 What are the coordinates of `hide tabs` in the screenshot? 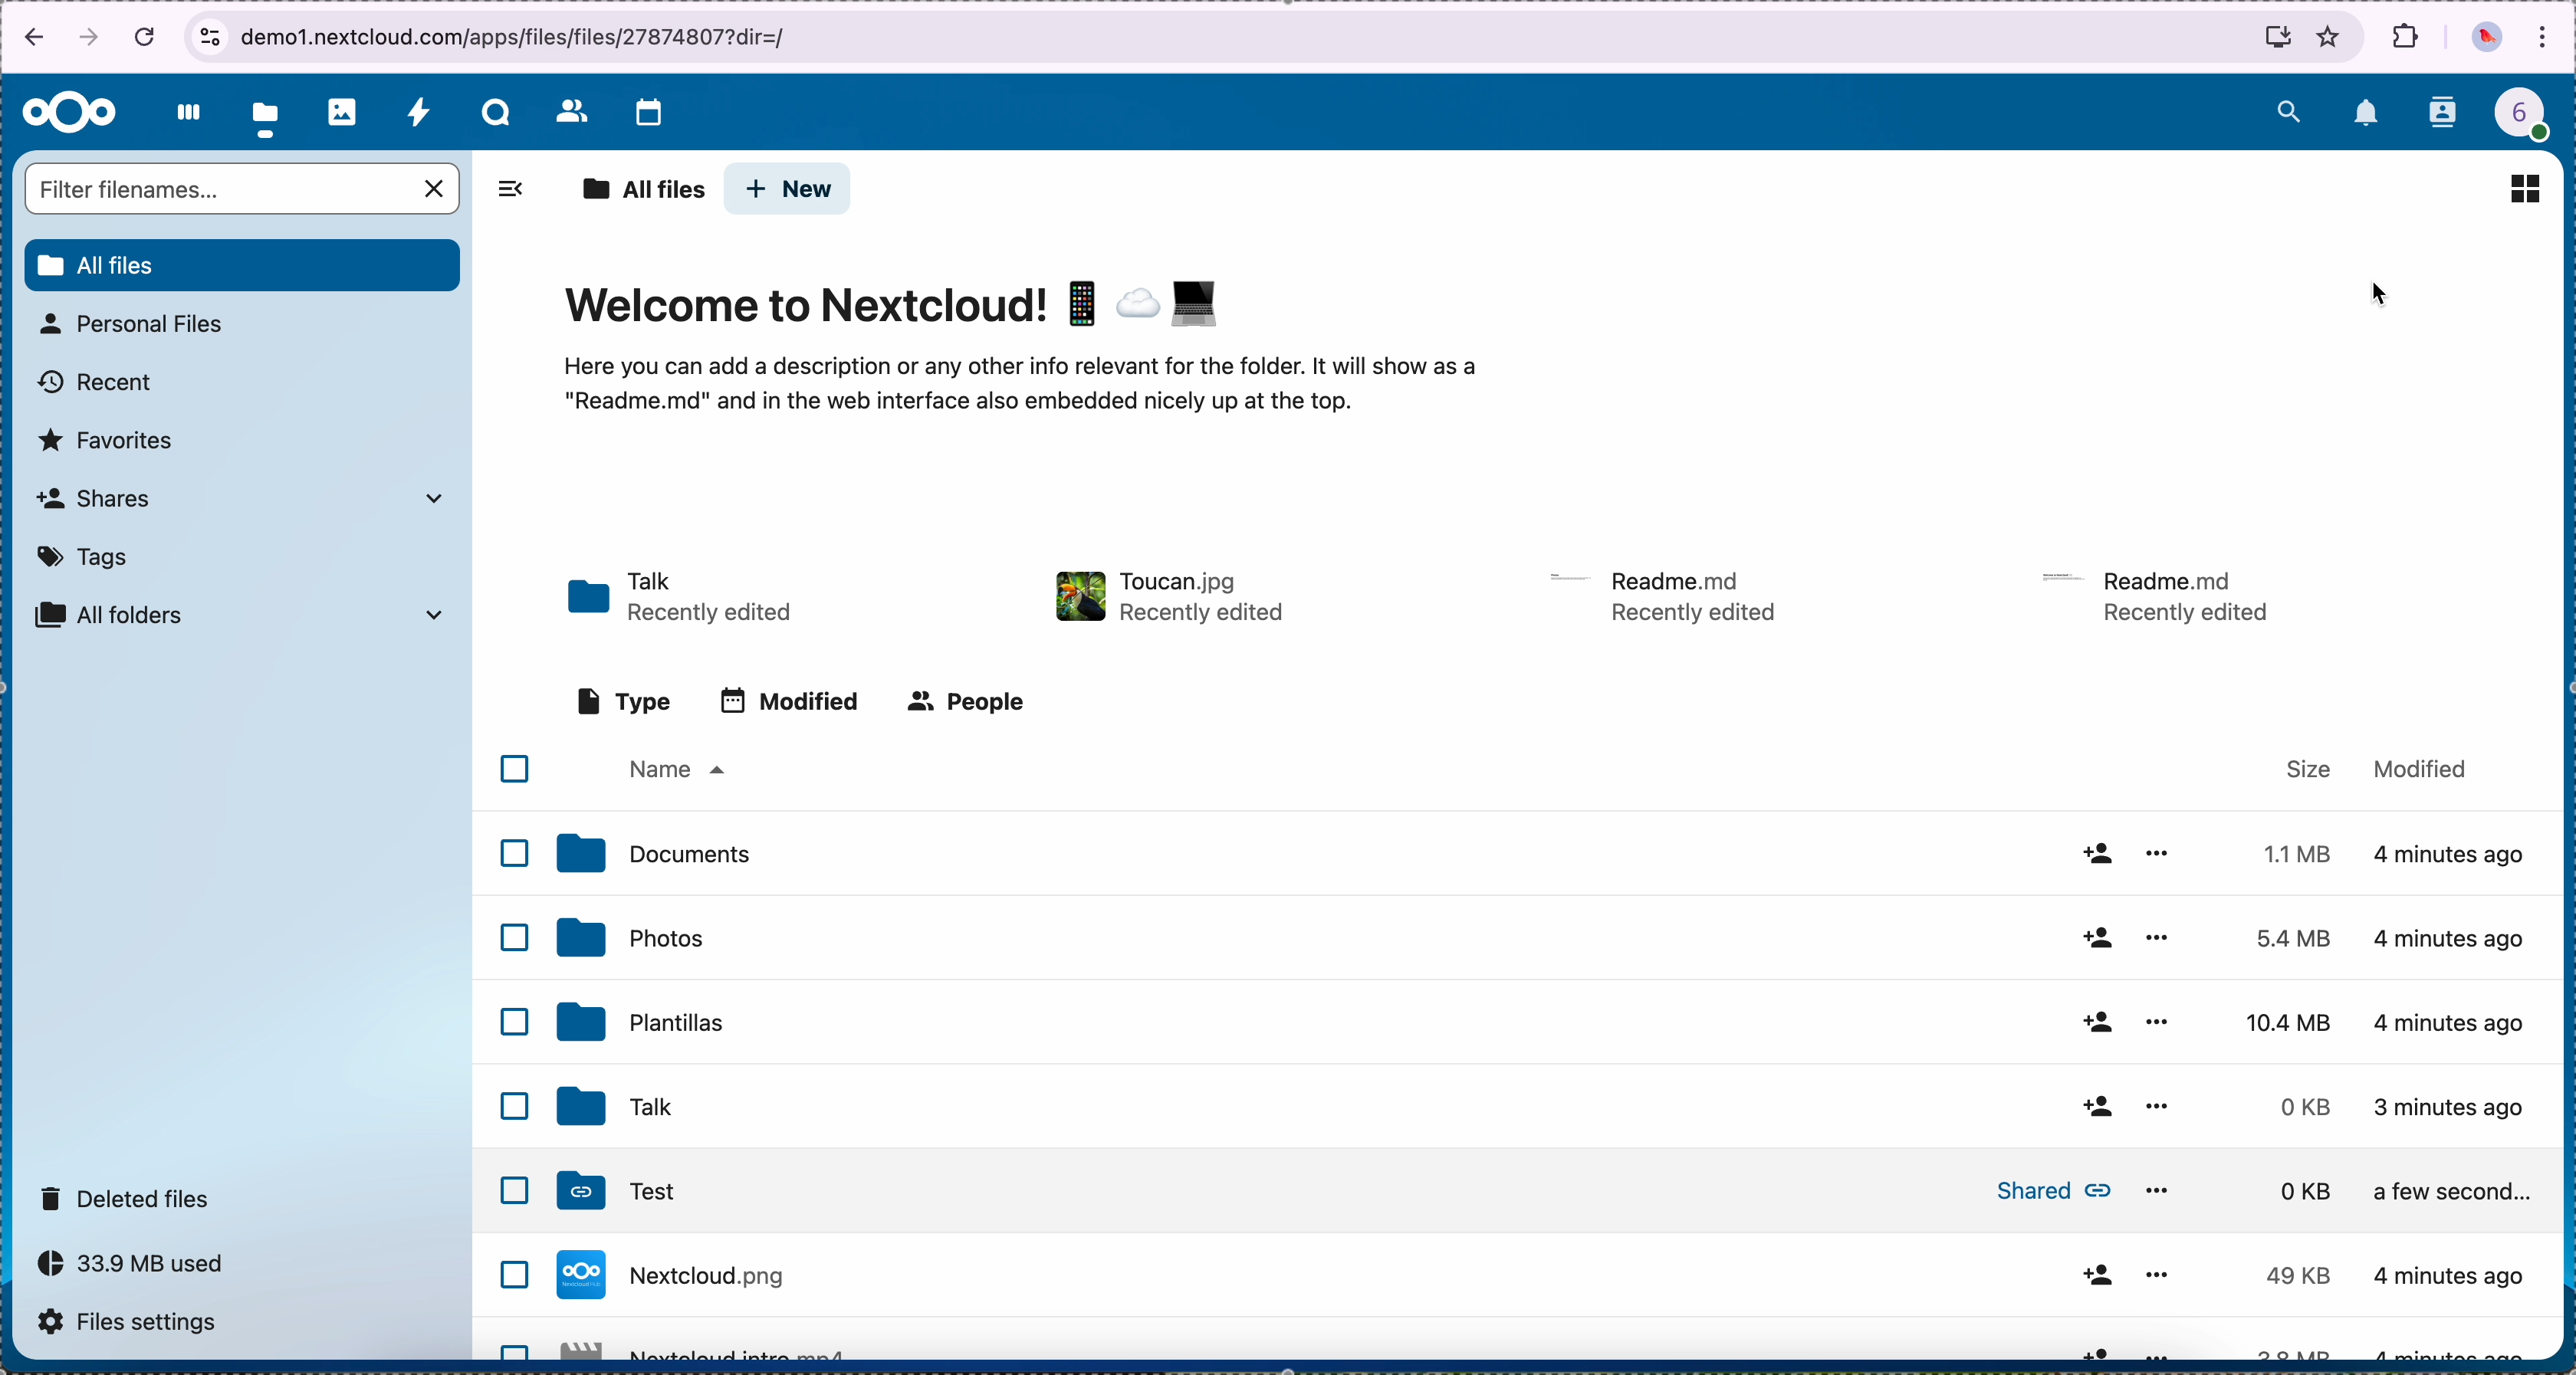 It's located at (510, 195).